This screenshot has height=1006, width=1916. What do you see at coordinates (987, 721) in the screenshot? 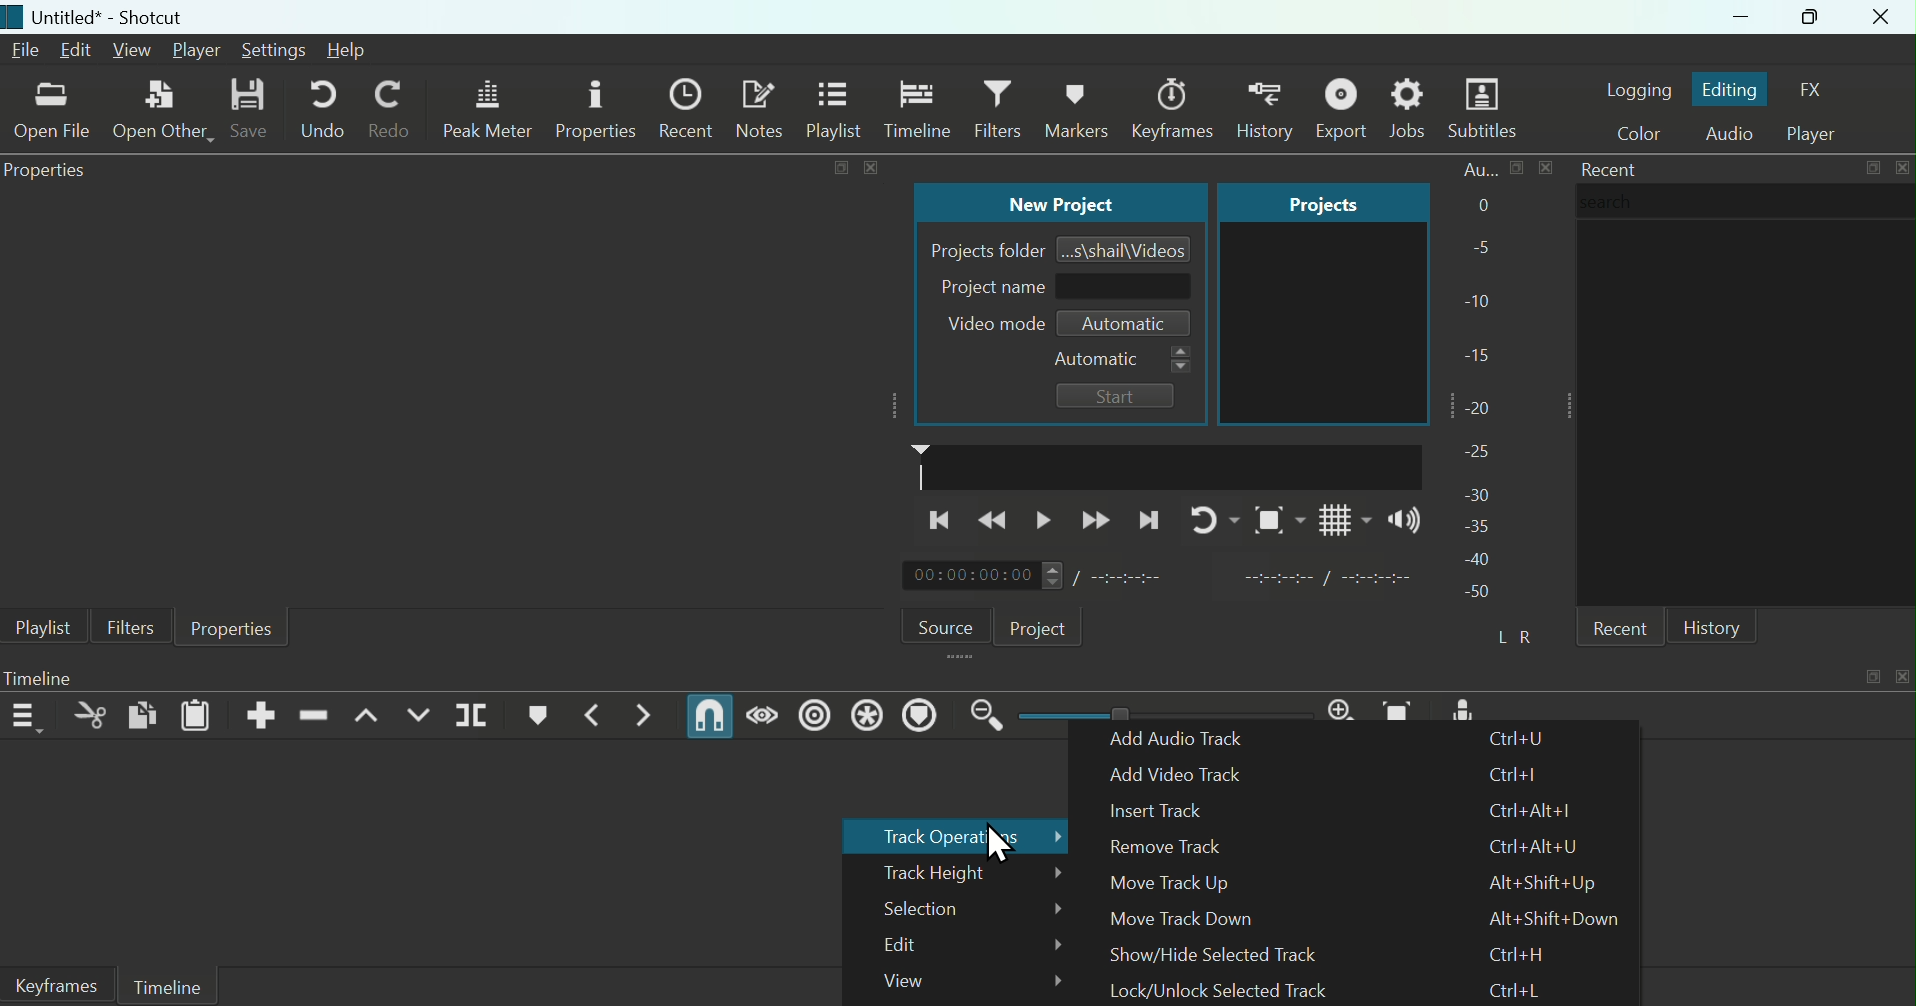
I see `Zoom Timeline out` at bounding box center [987, 721].